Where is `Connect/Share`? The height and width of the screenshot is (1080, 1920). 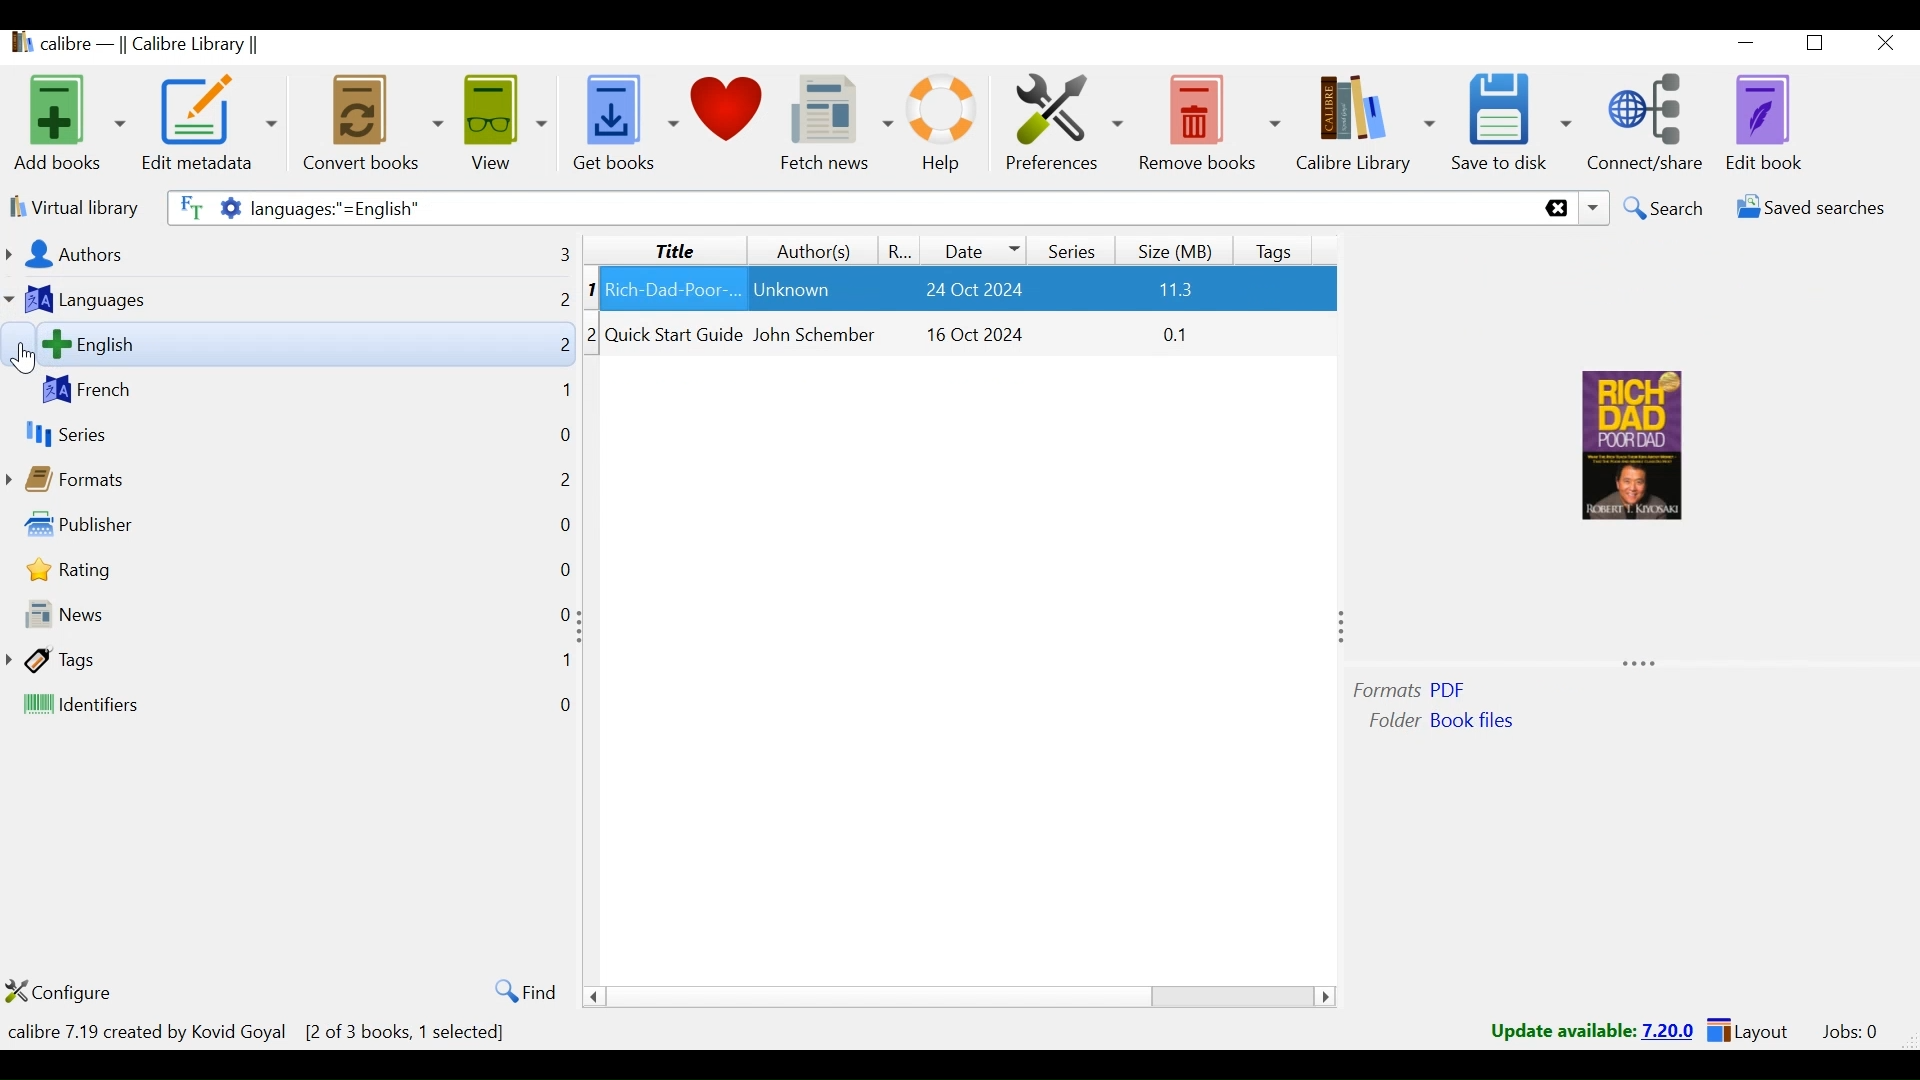
Connect/Share is located at coordinates (1651, 121).